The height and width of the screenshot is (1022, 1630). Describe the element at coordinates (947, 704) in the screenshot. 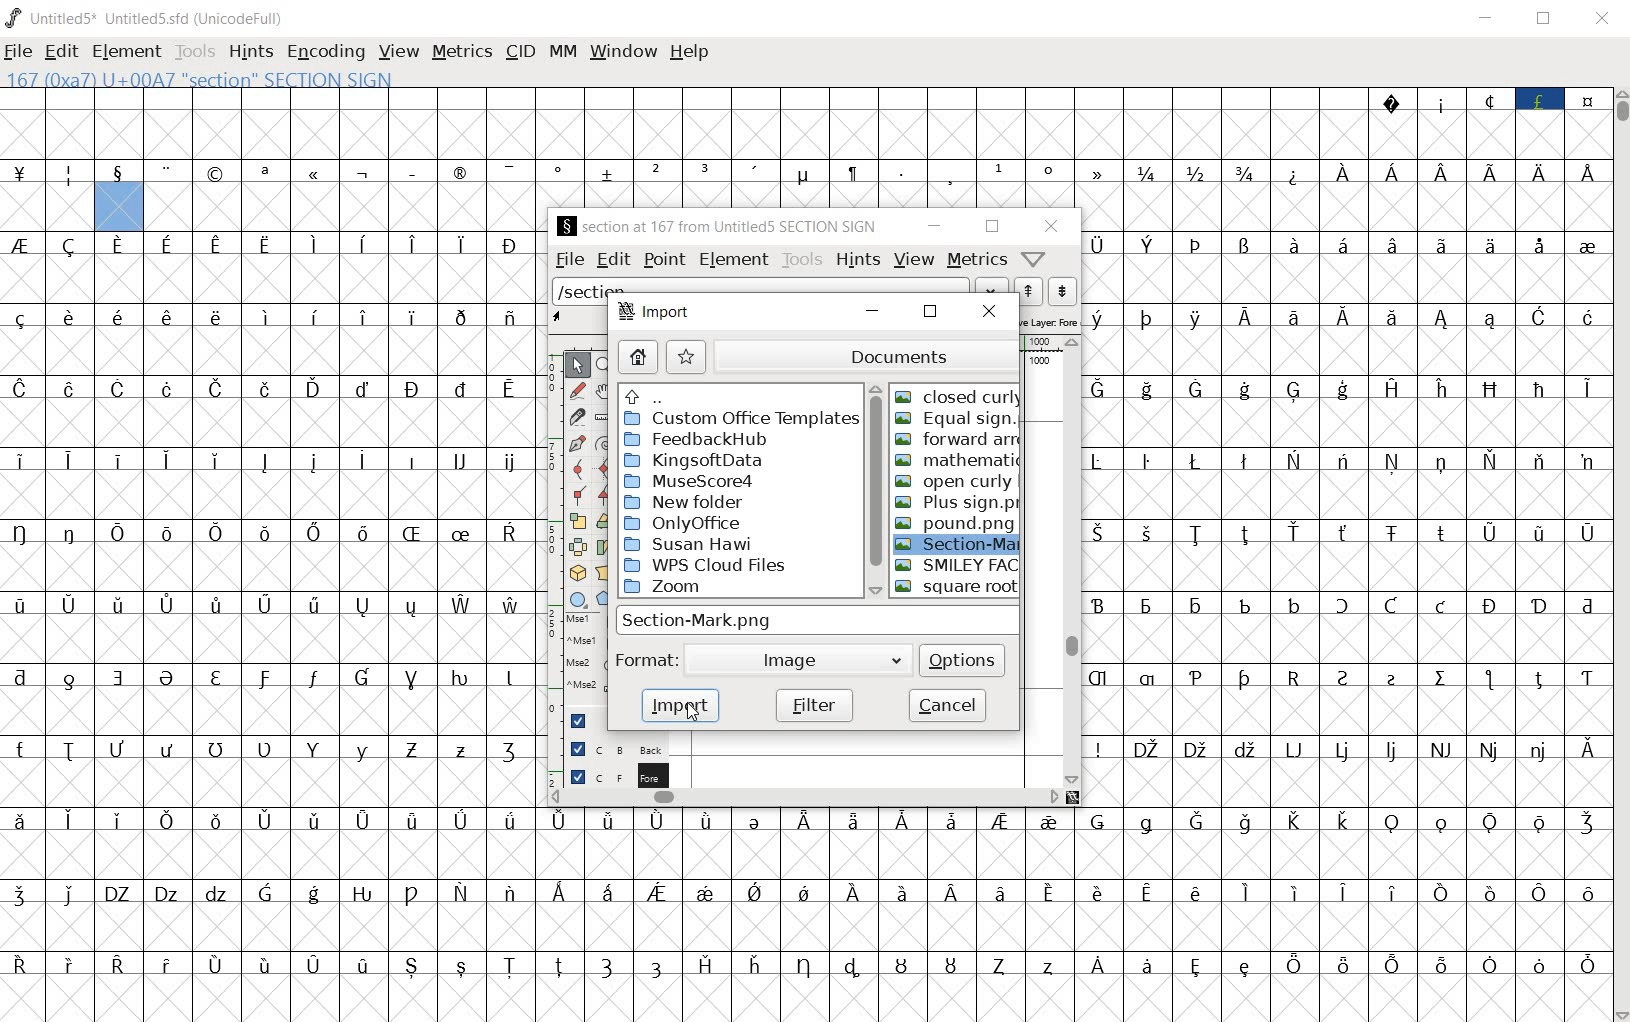

I see `cancel` at that location.